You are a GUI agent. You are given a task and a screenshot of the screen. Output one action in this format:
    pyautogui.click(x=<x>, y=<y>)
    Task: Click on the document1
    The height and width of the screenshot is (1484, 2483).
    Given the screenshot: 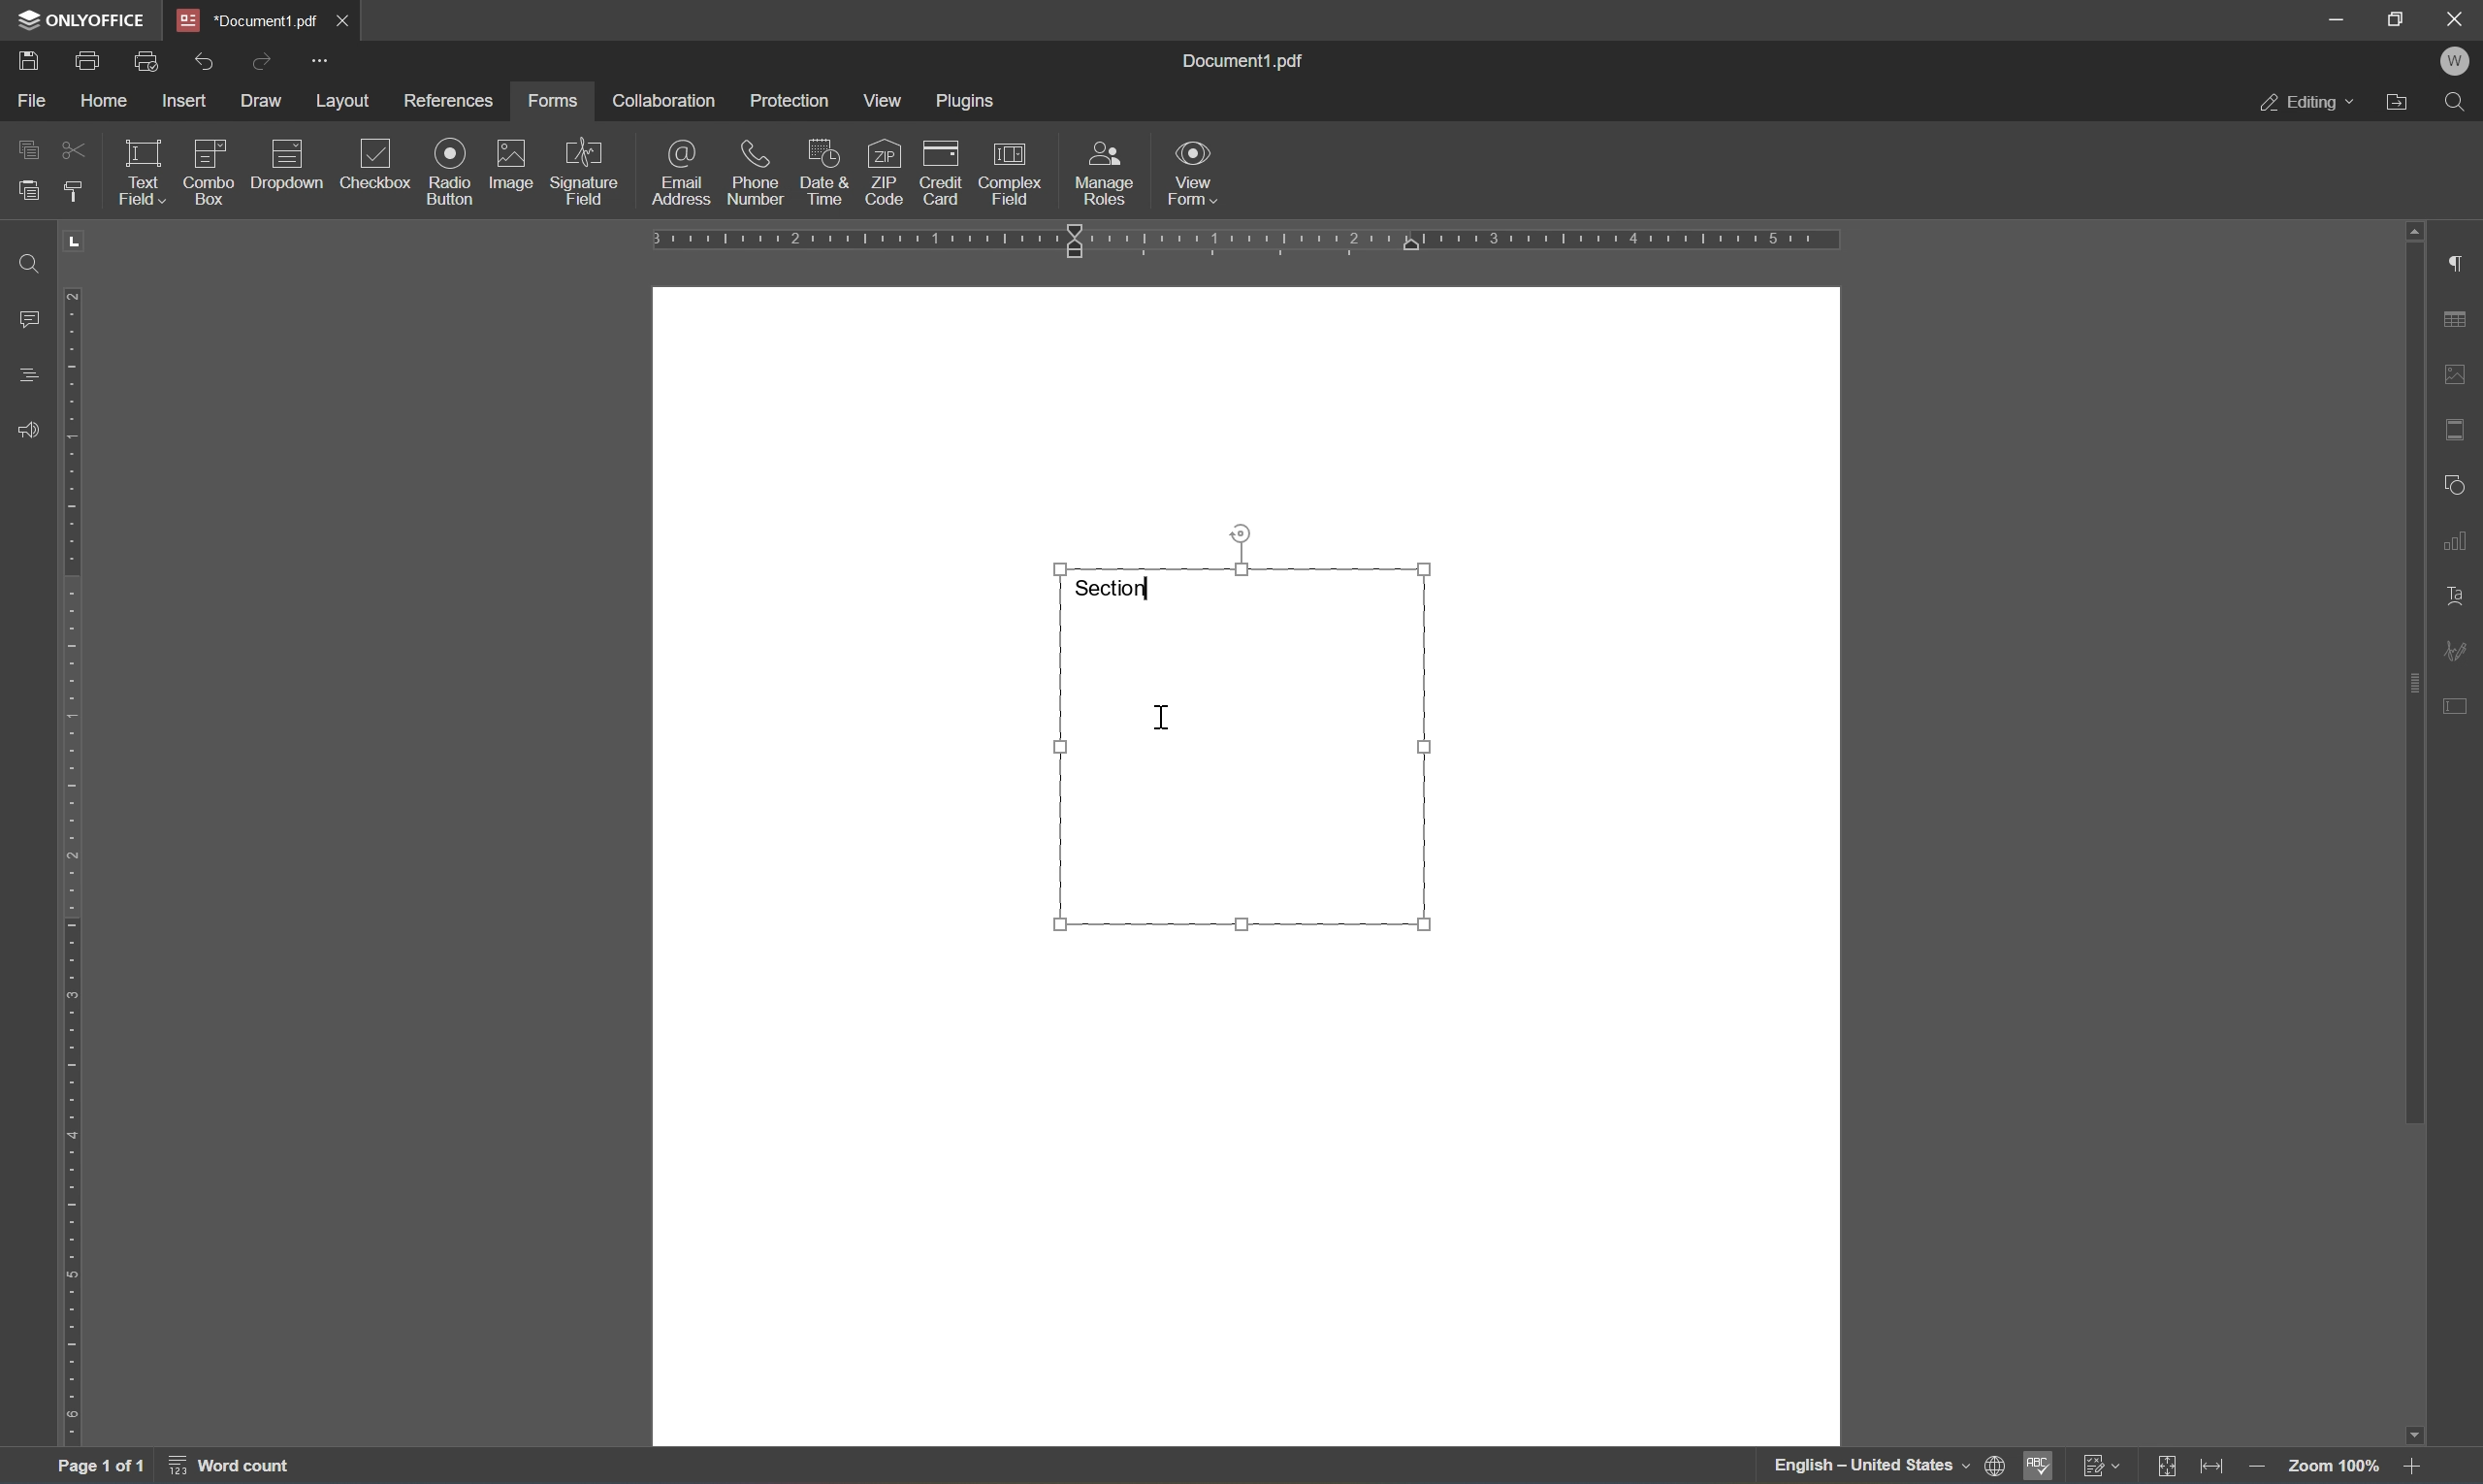 What is the action you would take?
    pyautogui.click(x=250, y=21)
    